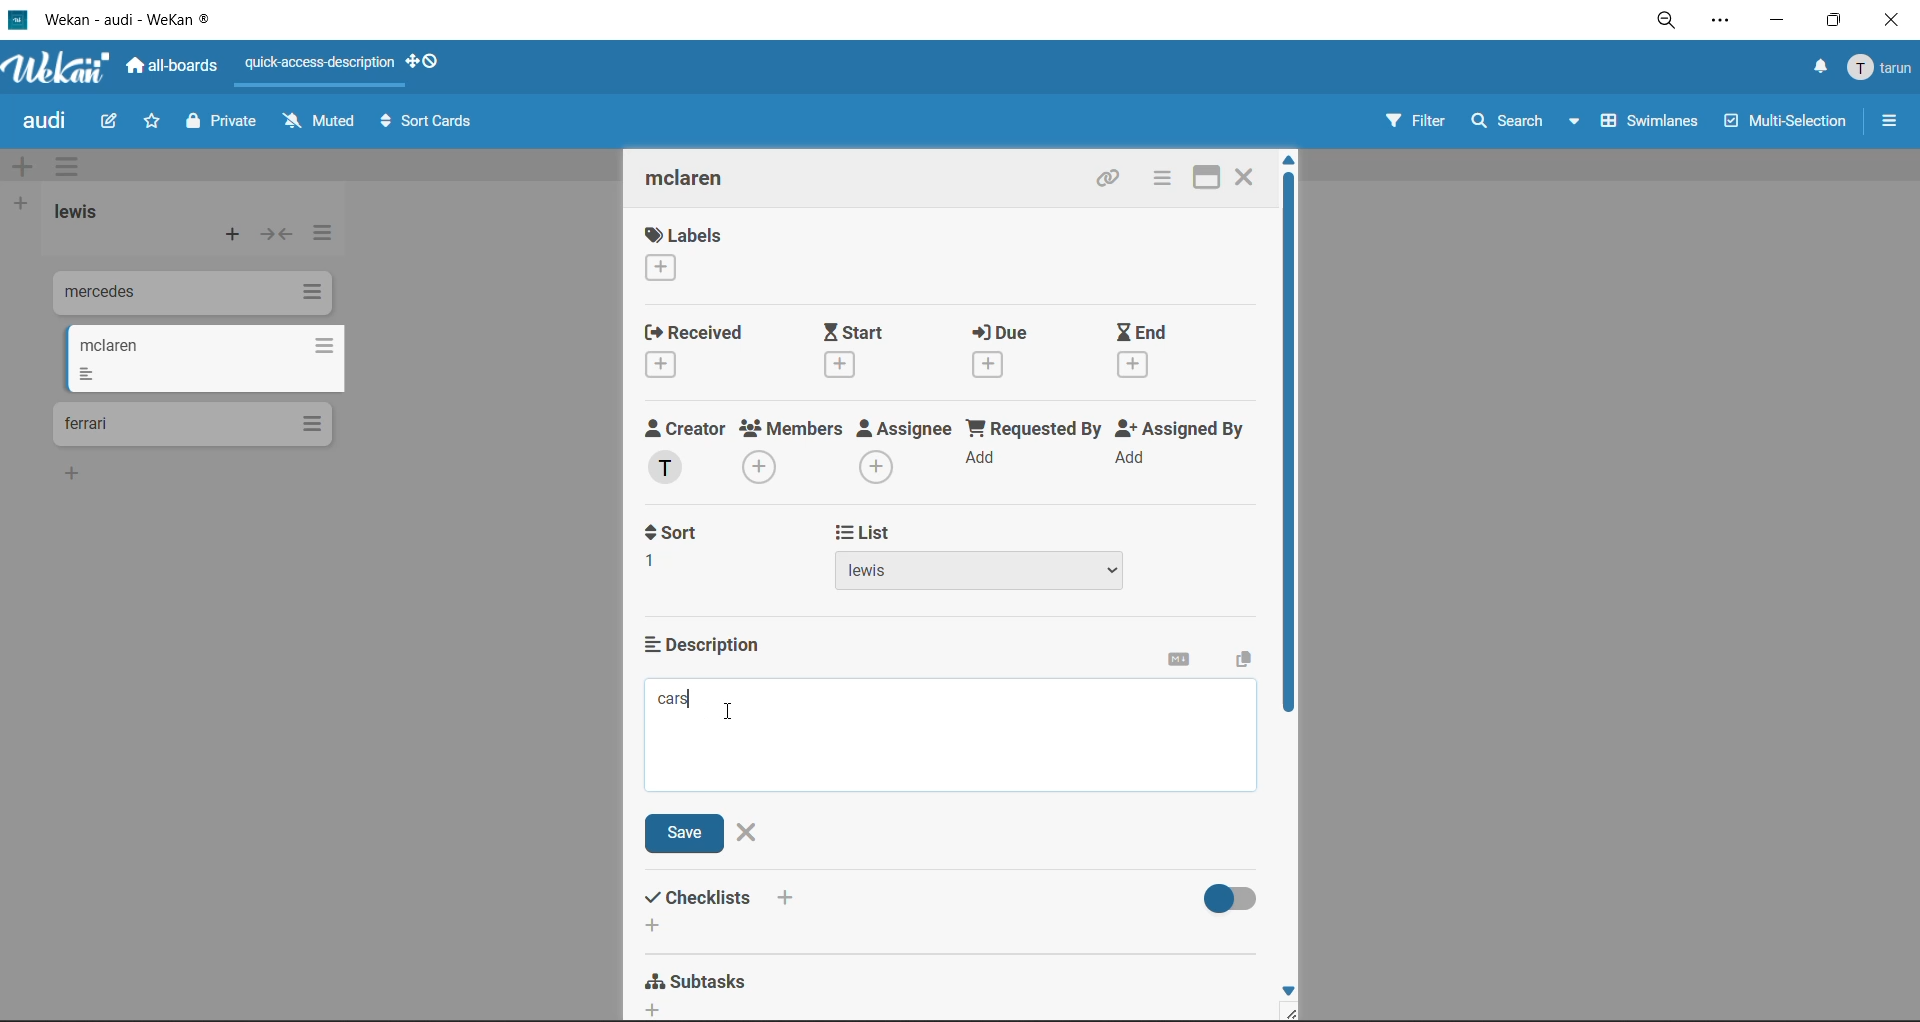 The image size is (1920, 1022). Describe the element at coordinates (225, 124) in the screenshot. I see `private` at that location.